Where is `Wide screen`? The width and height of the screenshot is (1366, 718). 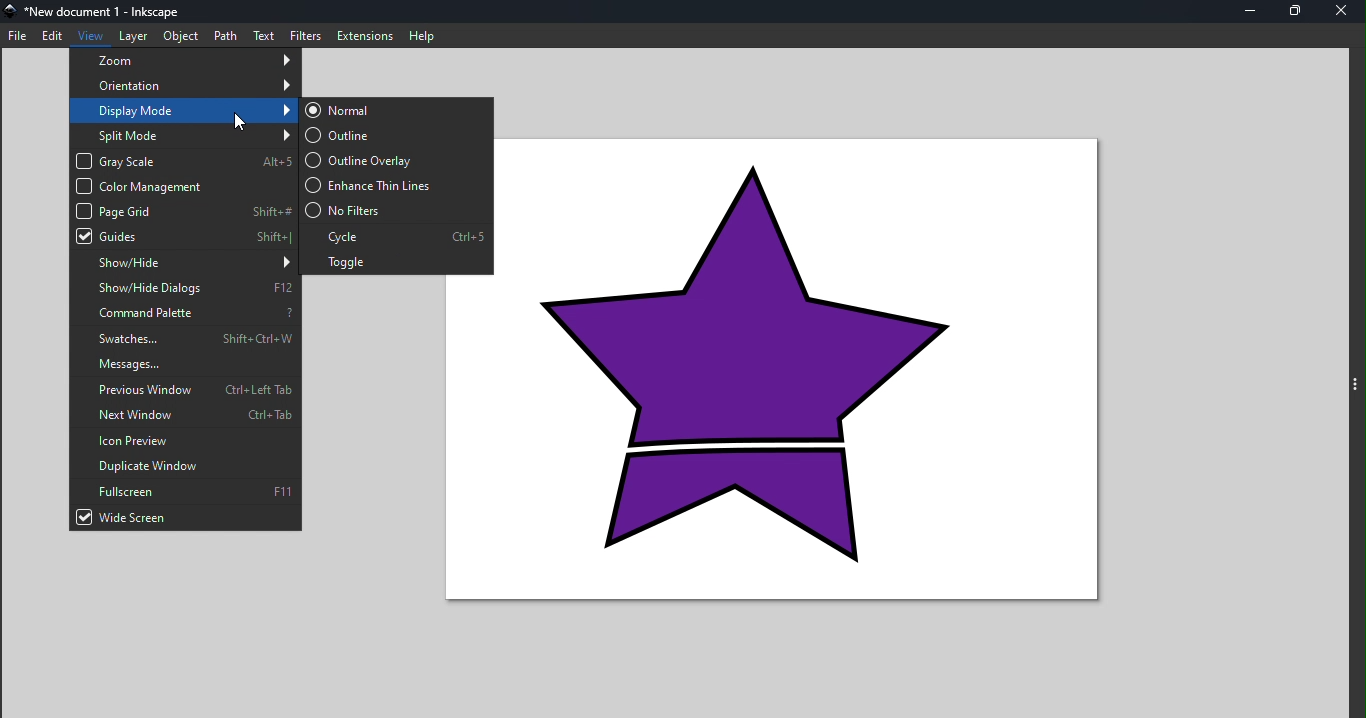 Wide screen is located at coordinates (185, 519).